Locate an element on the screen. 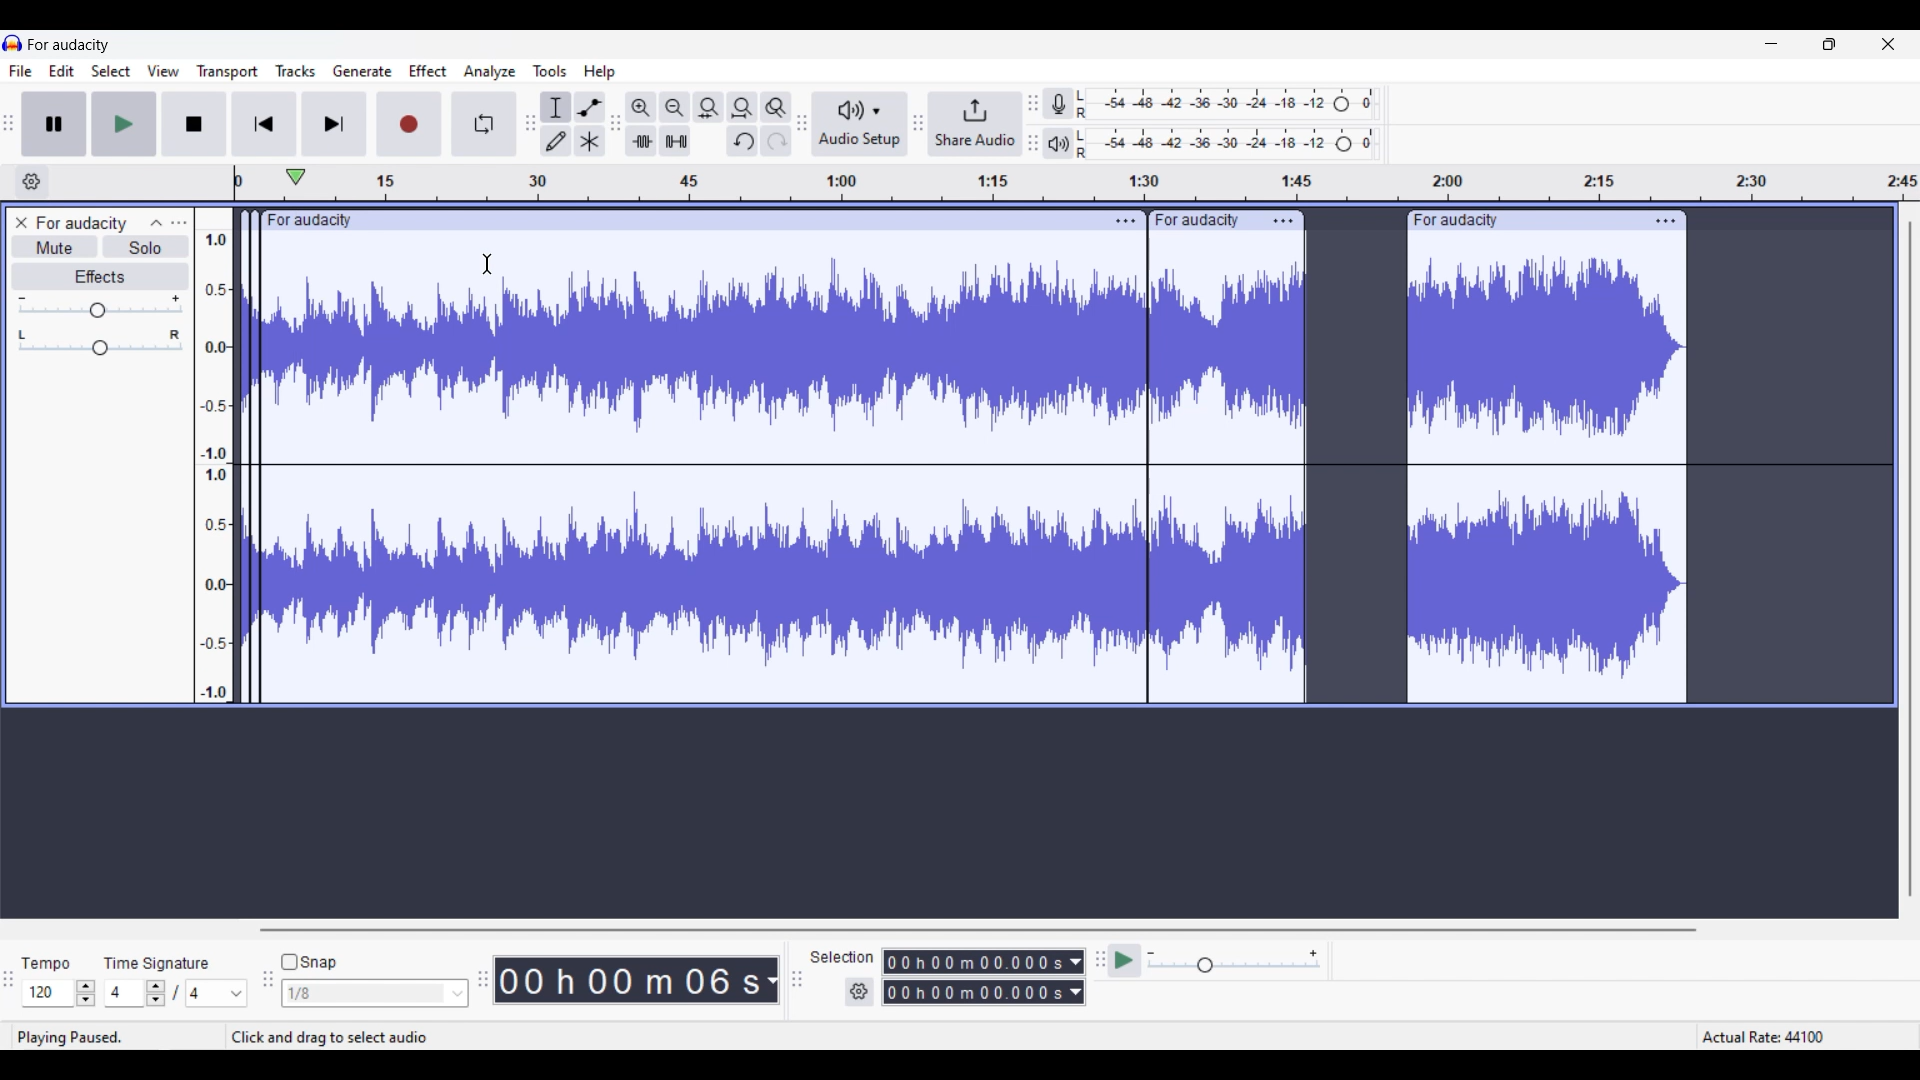  Effect menu is located at coordinates (428, 70).